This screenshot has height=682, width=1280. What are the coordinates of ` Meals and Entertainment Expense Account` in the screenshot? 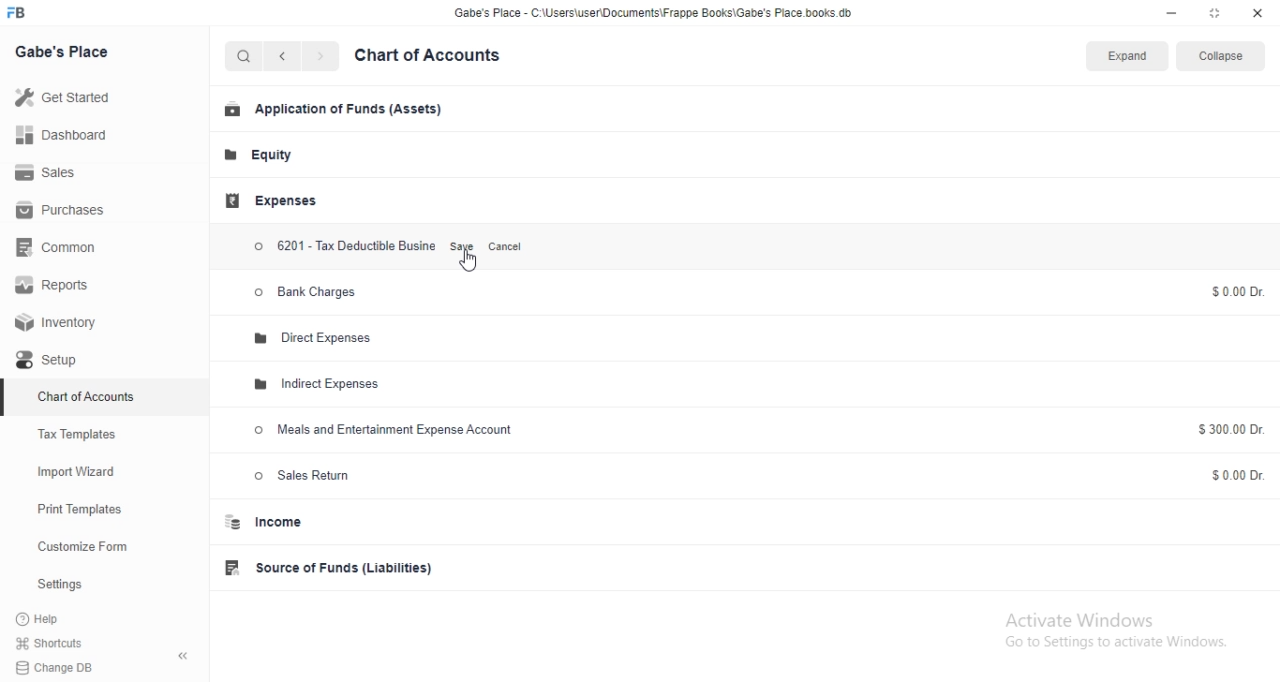 It's located at (390, 431).